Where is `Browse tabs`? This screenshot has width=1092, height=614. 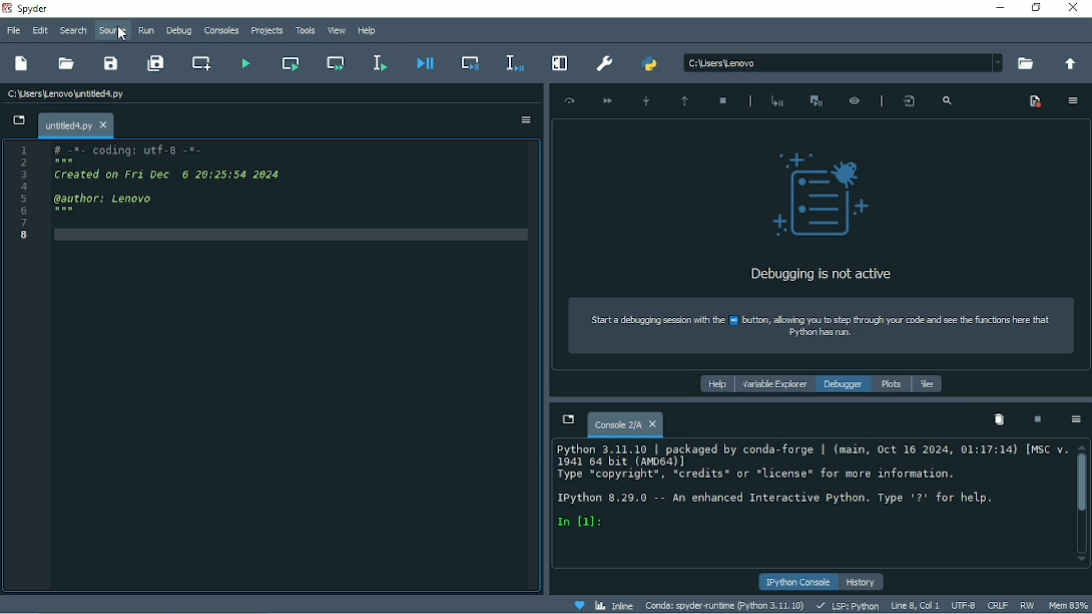
Browse tabs is located at coordinates (17, 122).